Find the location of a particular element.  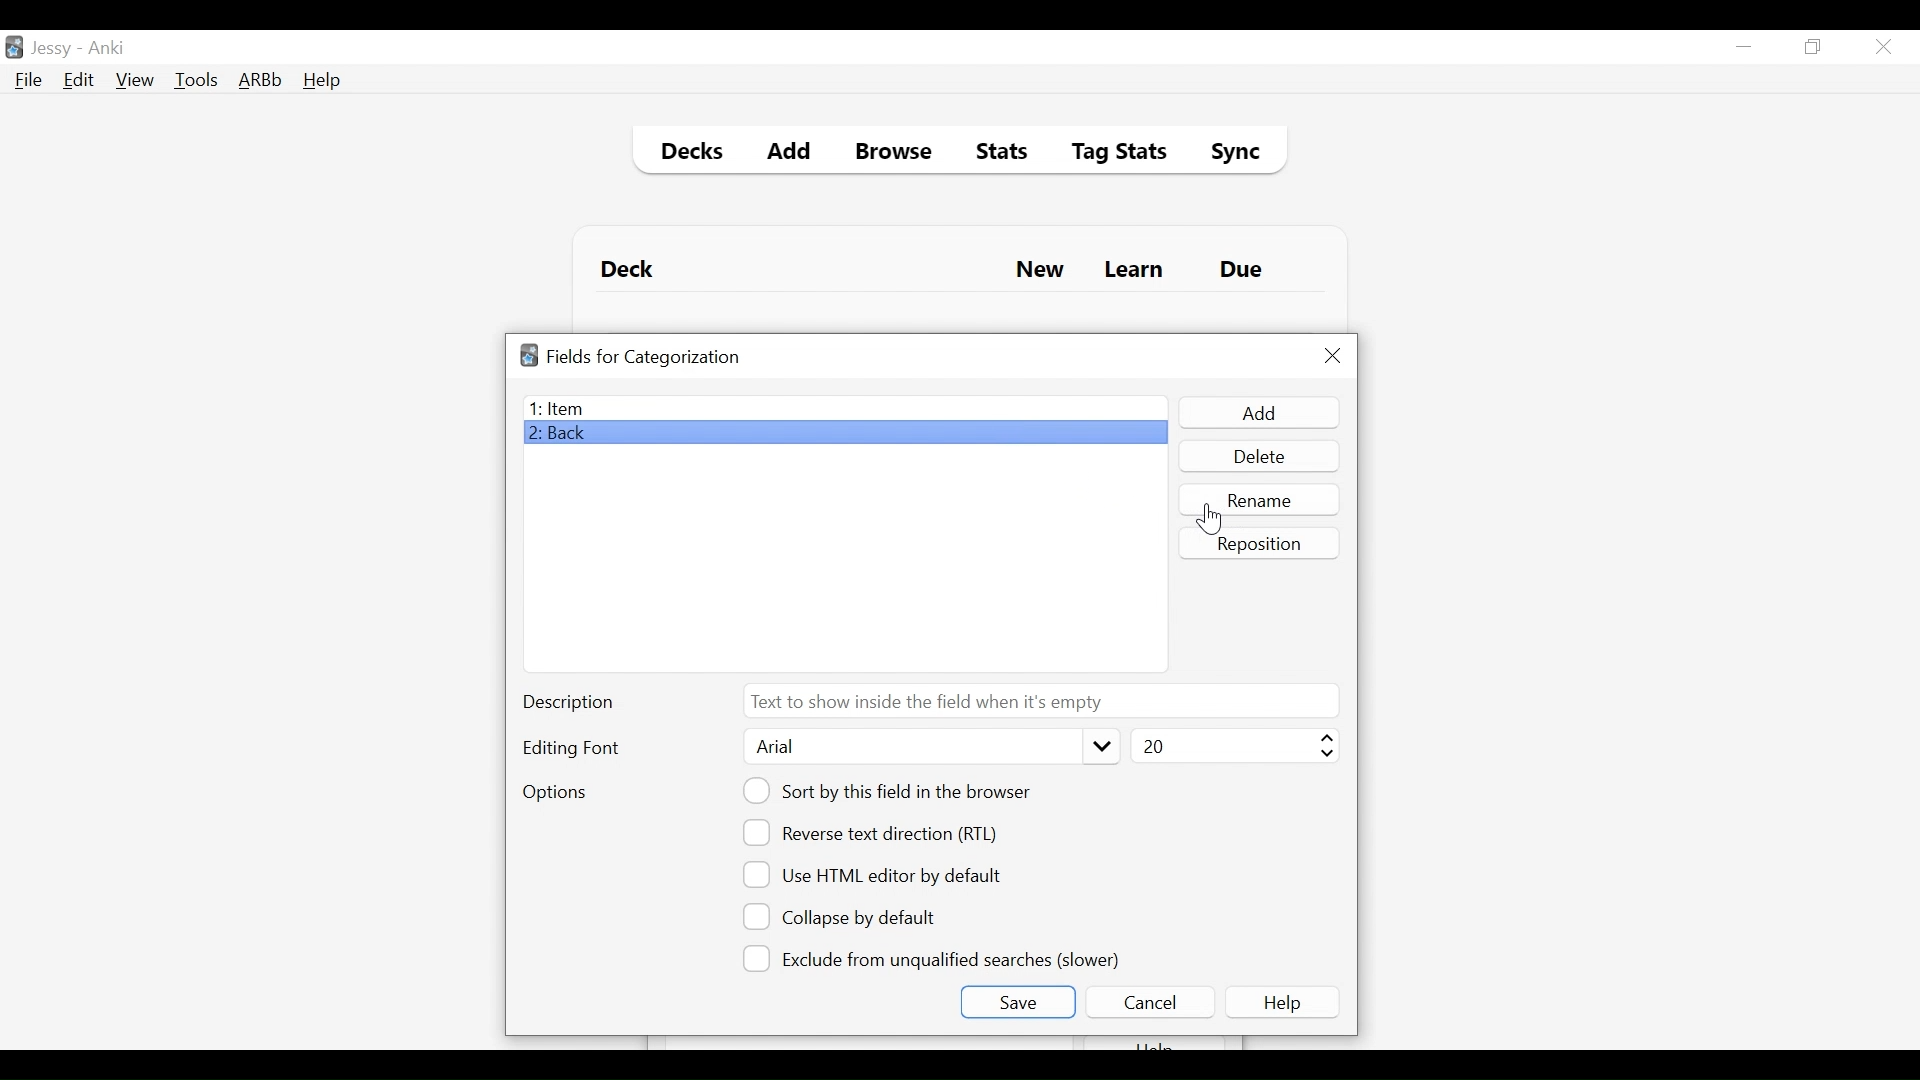

Cursor is located at coordinates (1209, 519).